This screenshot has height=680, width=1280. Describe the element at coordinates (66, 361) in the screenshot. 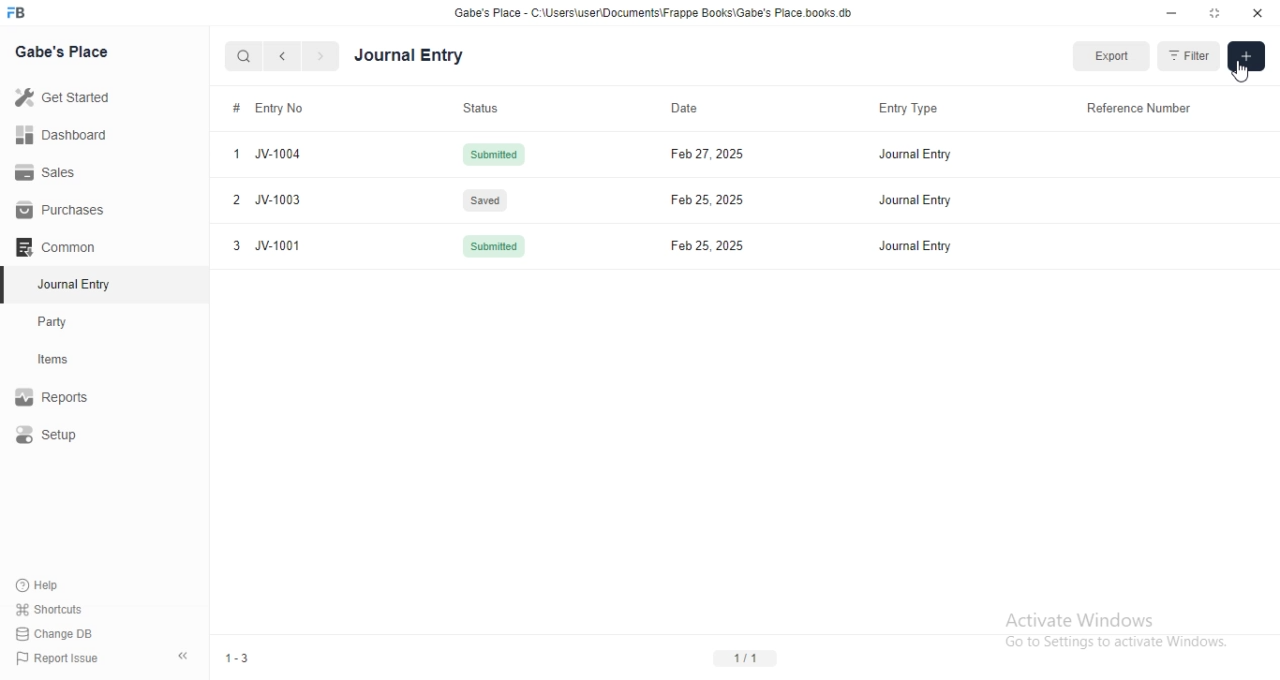

I see `items` at that location.